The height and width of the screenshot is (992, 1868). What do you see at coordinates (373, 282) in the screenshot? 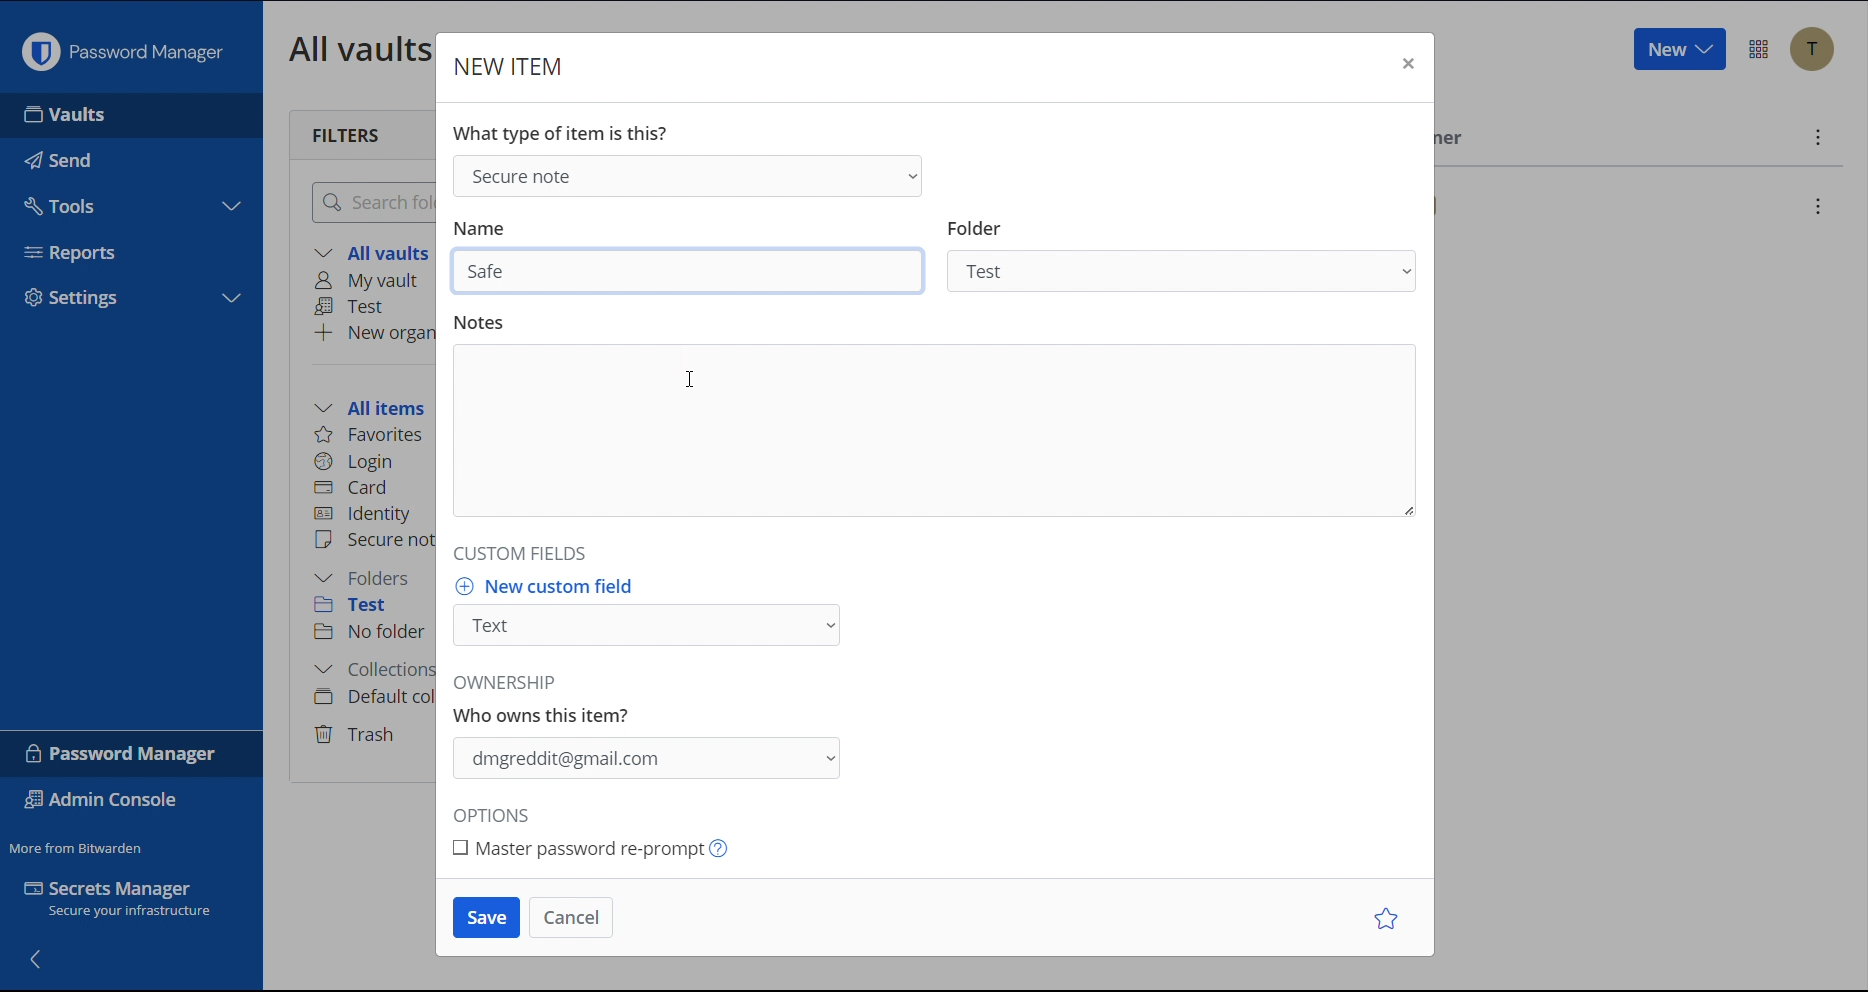
I see `My vault` at bounding box center [373, 282].